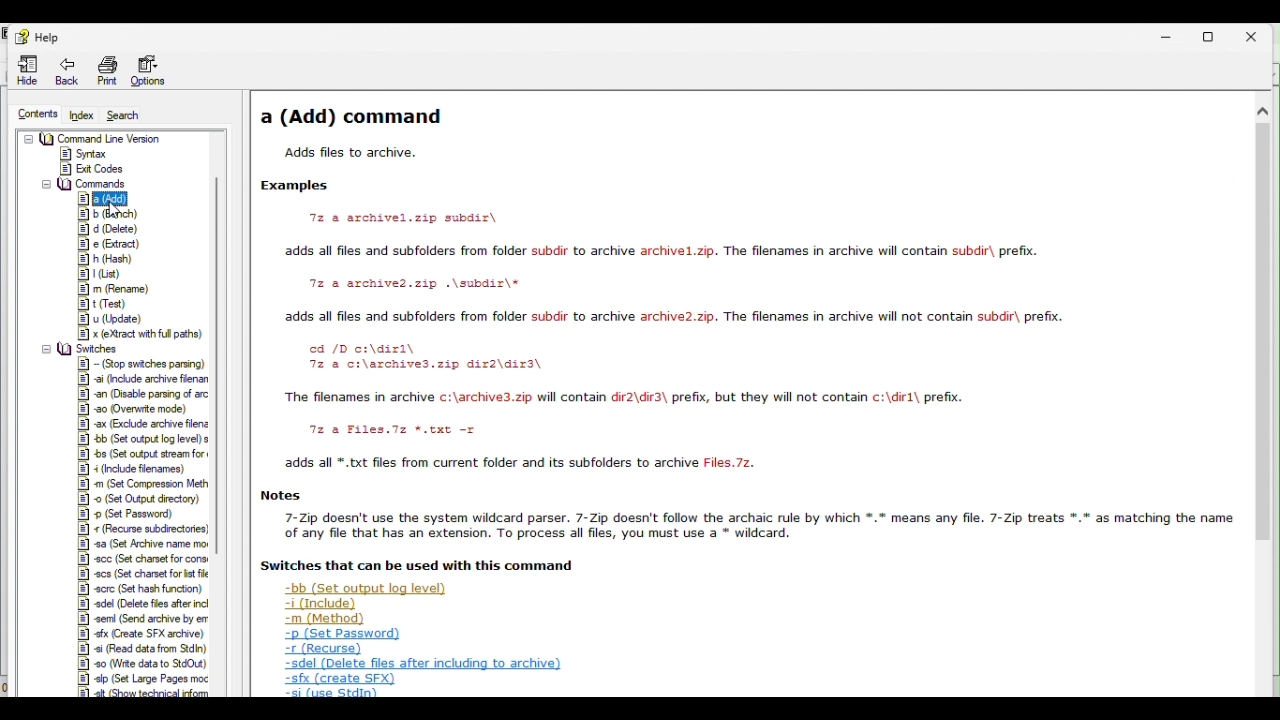  Describe the element at coordinates (755, 526) in the screenshot. I see `text` at that location.